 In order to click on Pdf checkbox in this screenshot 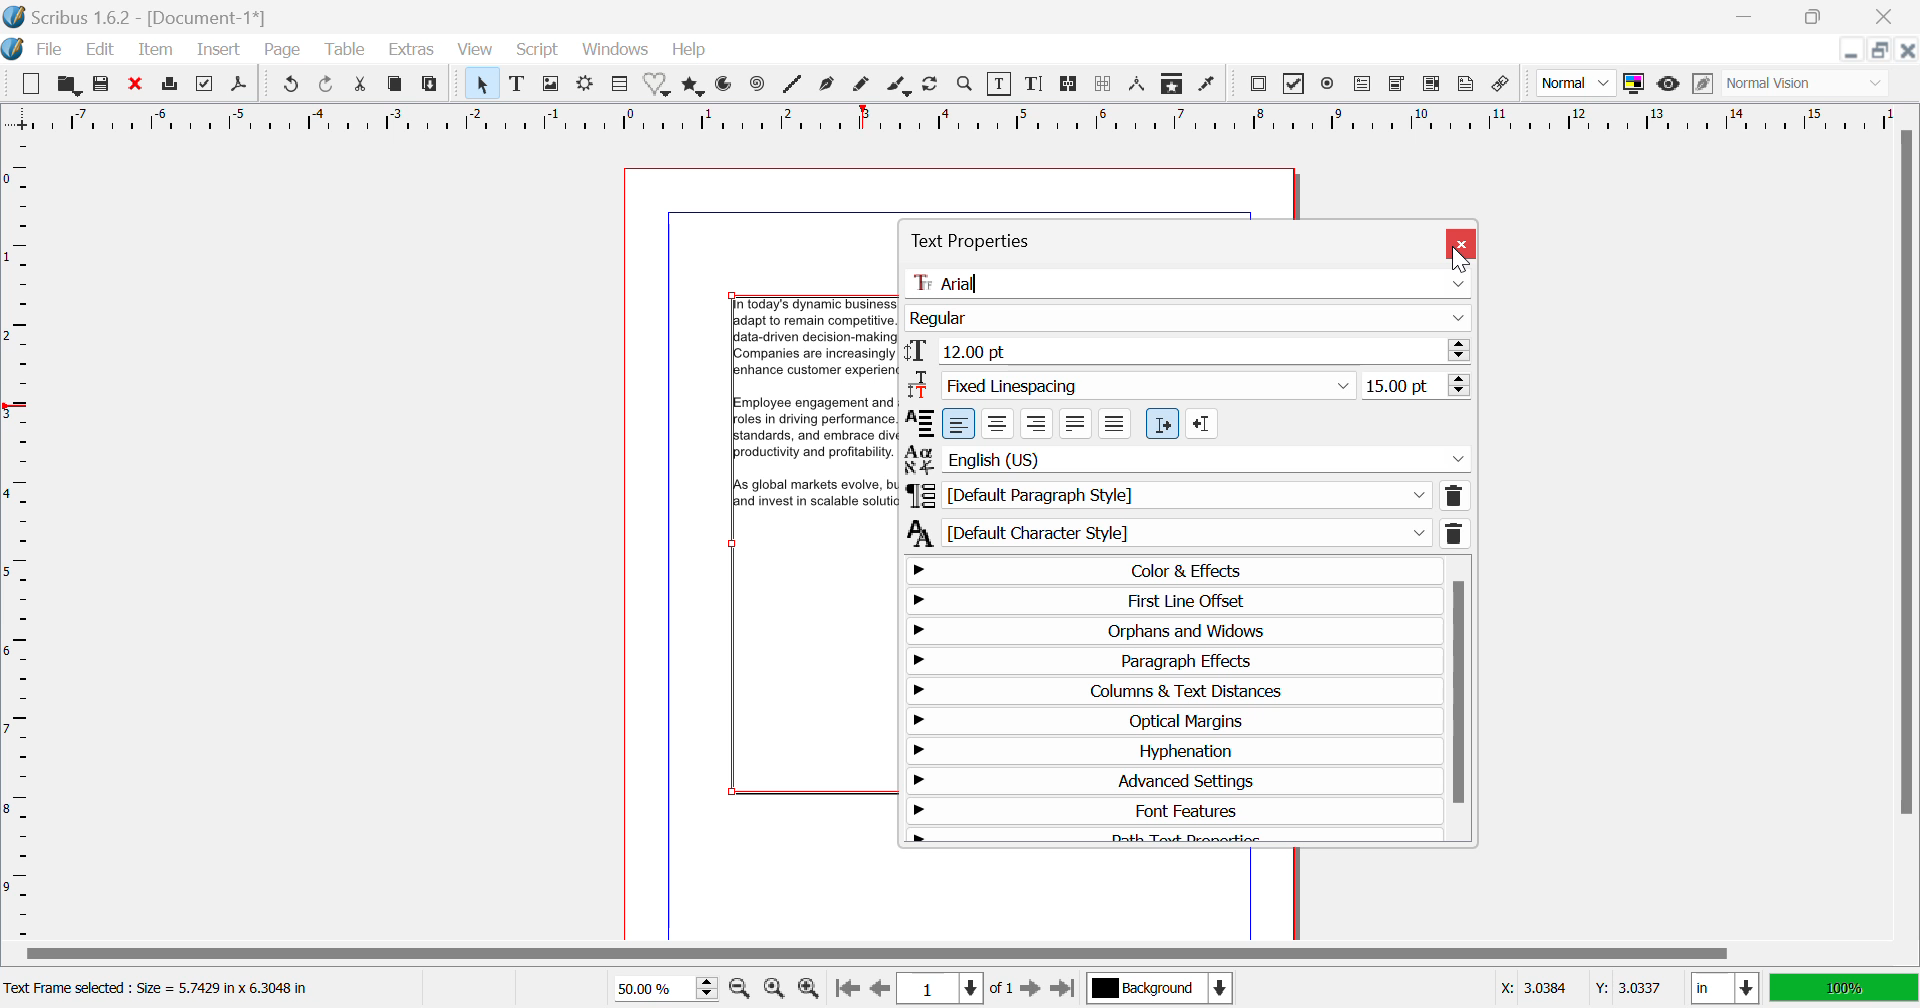, I will do `click(1295, 84)`.